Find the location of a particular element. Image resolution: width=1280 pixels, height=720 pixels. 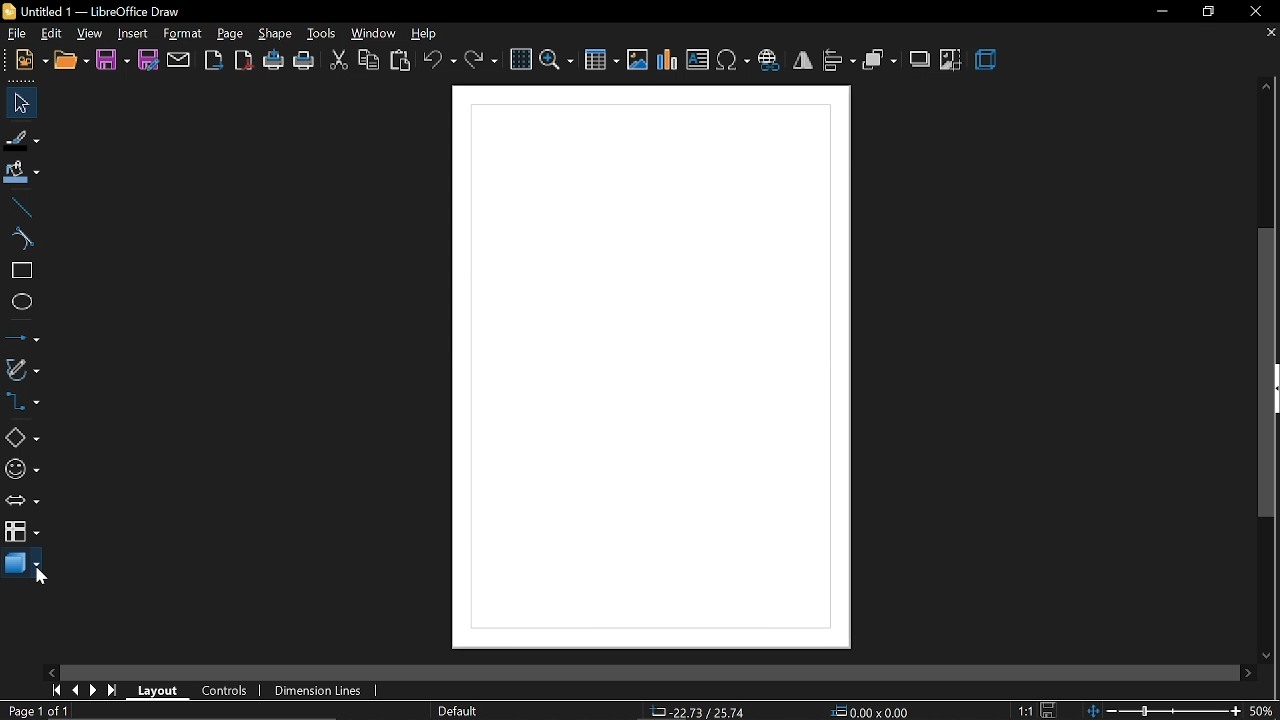

layout is located at coordinates (159, 690).